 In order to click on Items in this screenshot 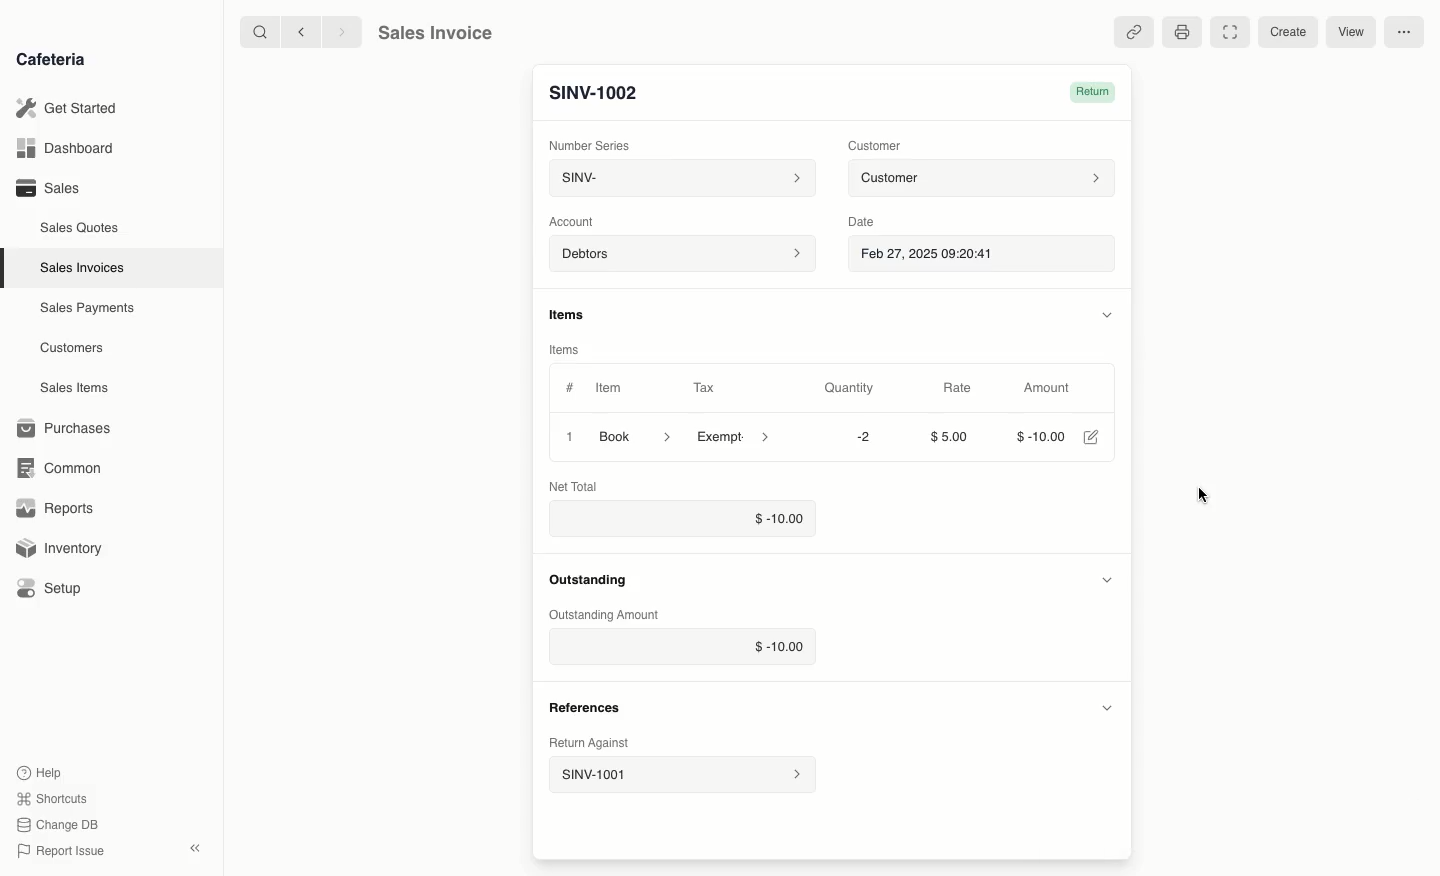, I will do `click(563, 351)`.